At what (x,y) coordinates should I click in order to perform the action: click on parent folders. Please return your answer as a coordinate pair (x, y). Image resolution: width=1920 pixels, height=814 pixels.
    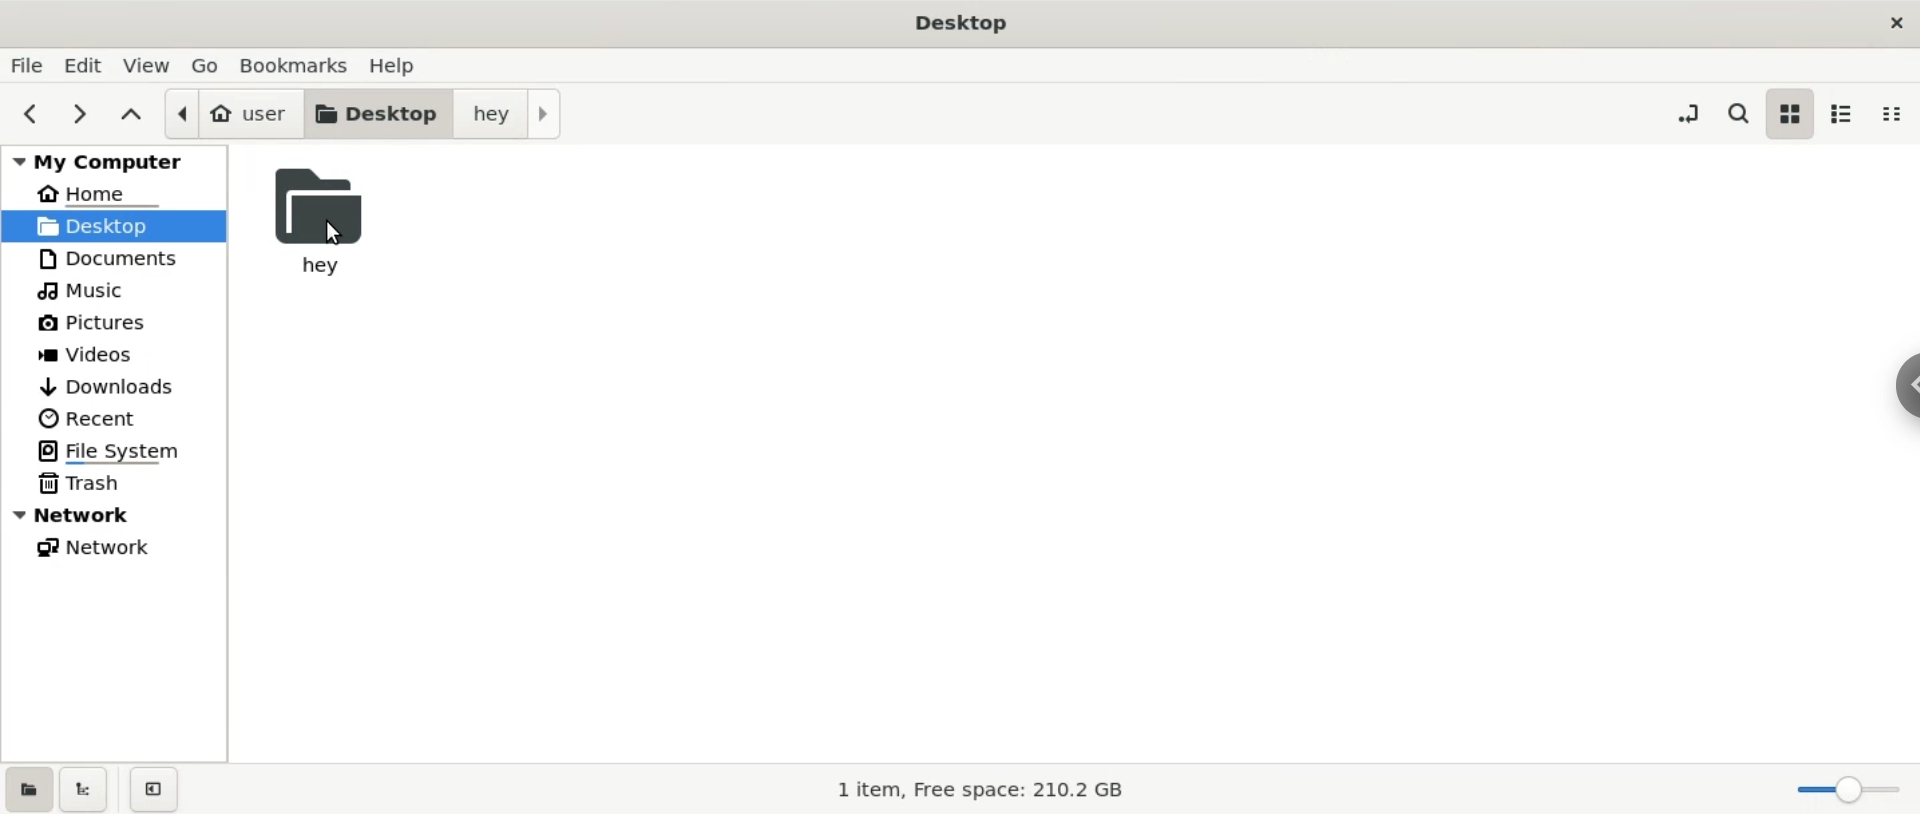
    Looking at the image, I should click on (129, 115).